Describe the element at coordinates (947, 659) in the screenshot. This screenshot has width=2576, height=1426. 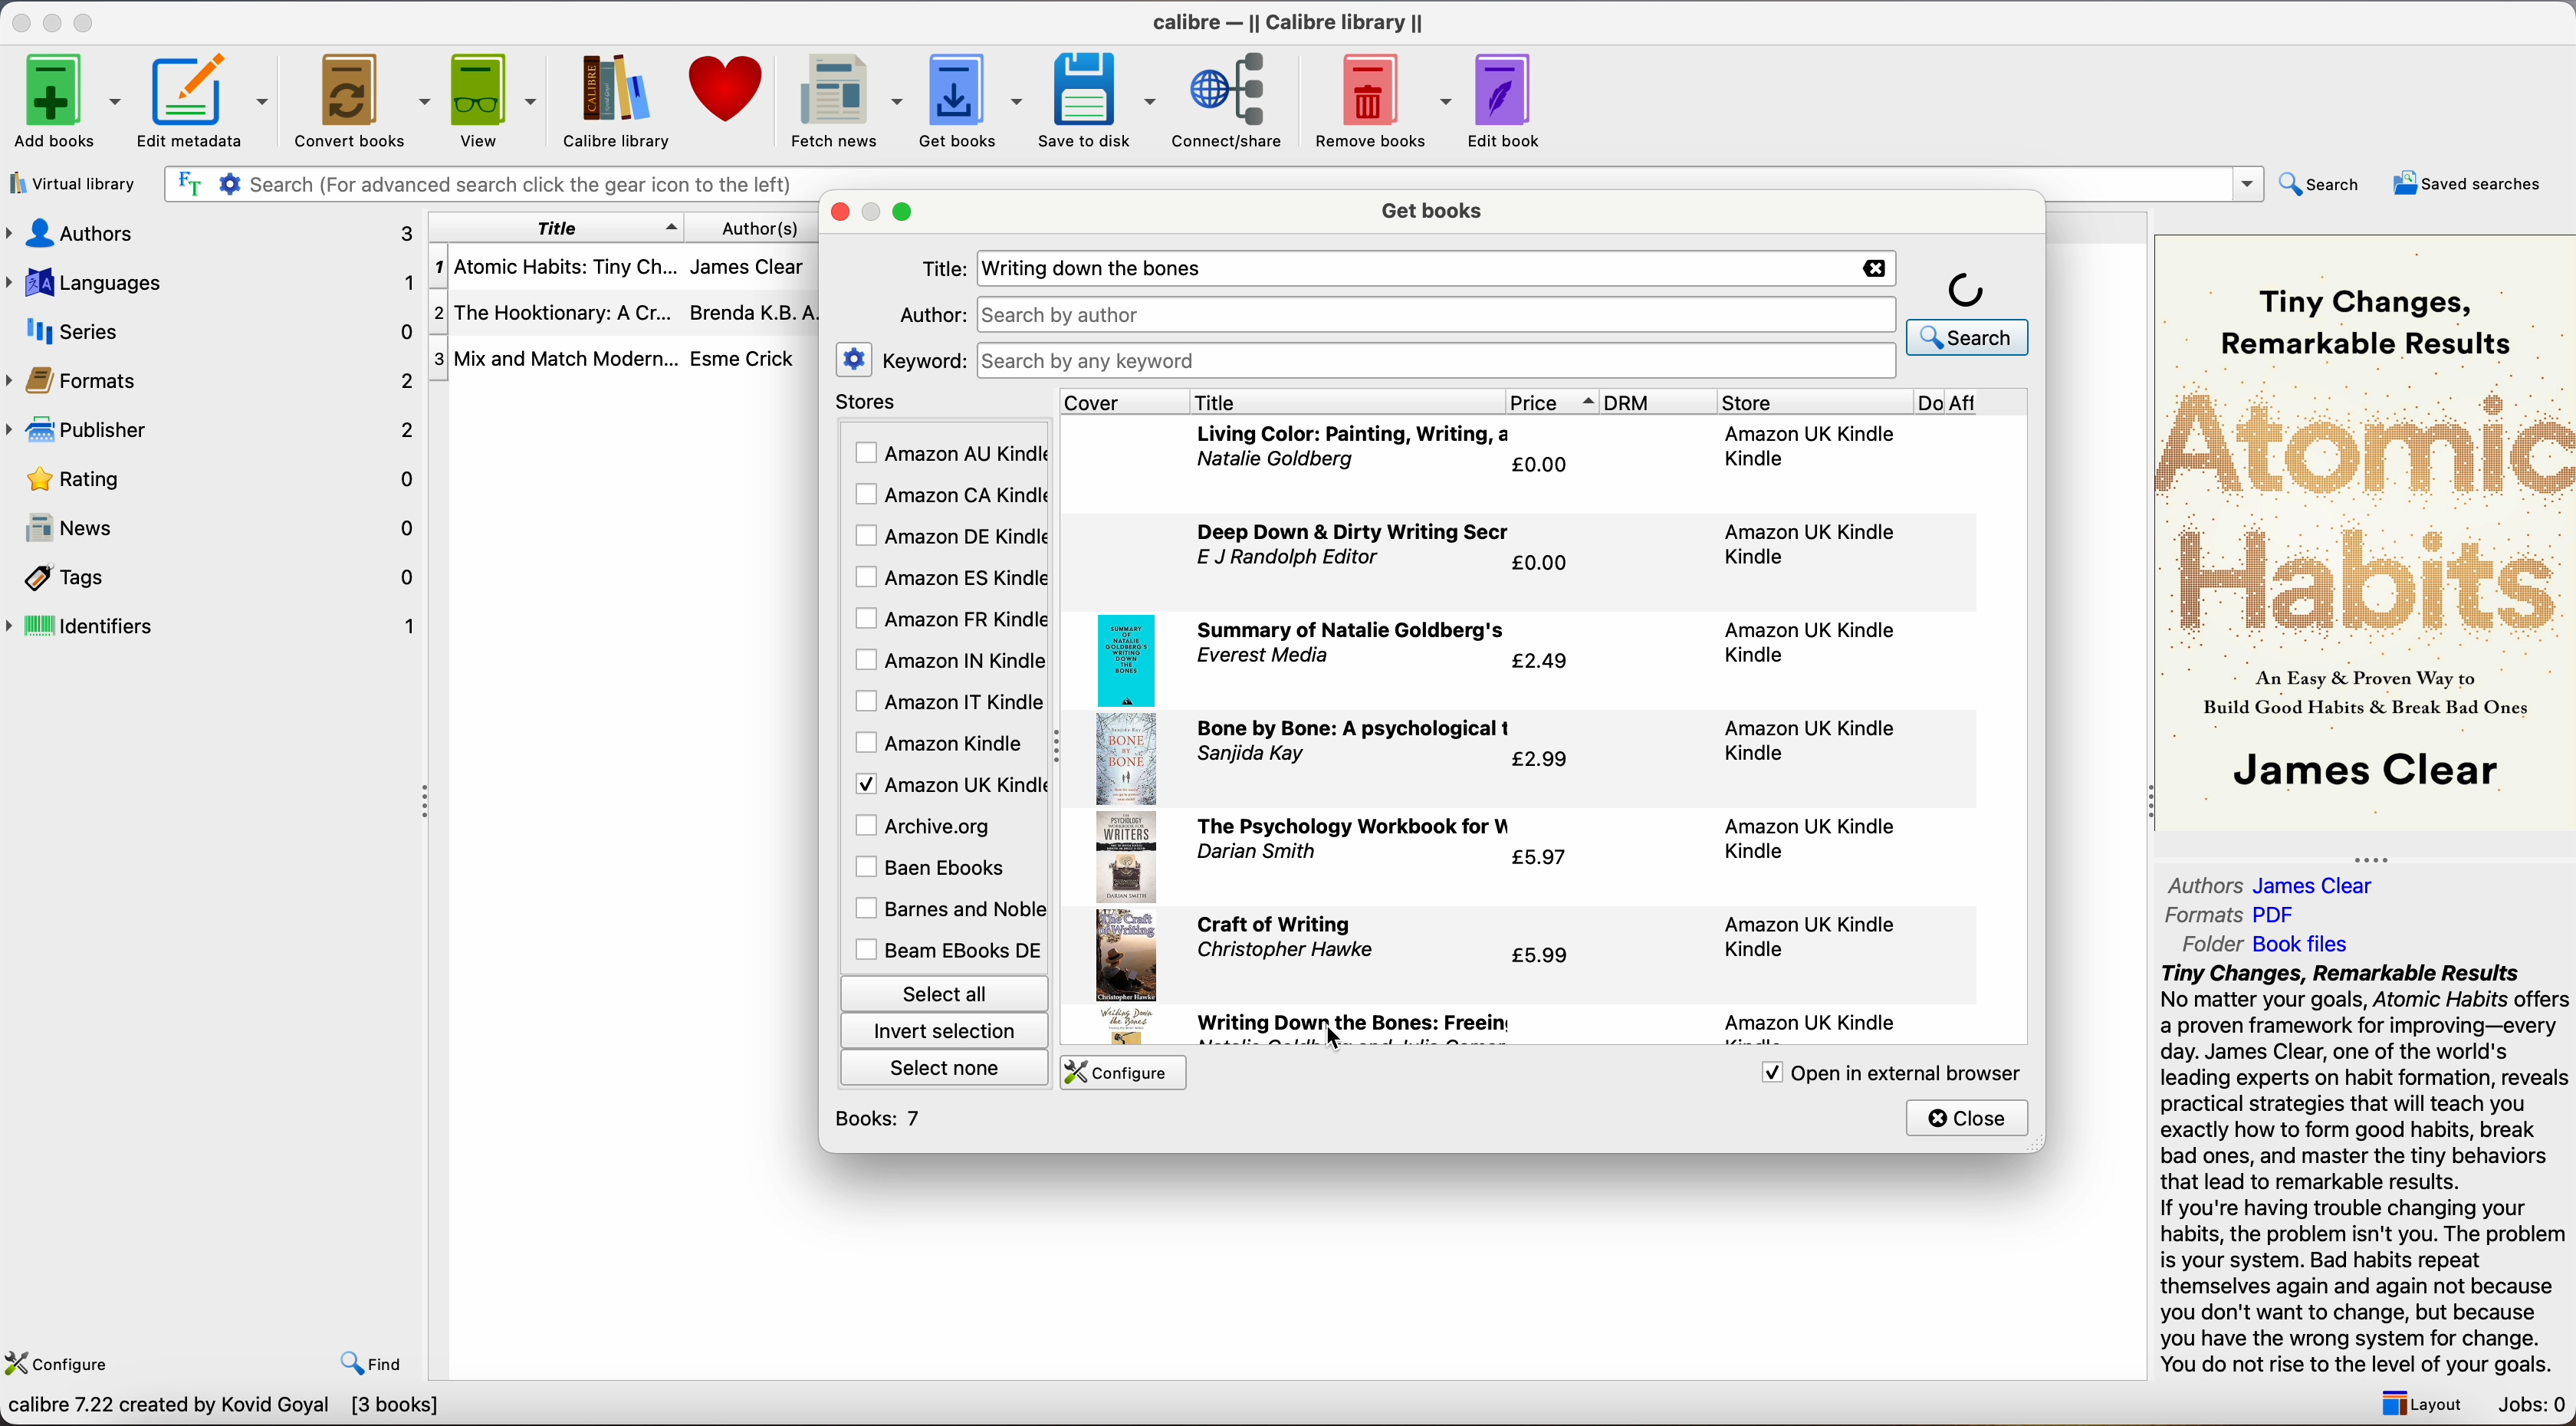
I see `Amazon IN Kindle` at that location.